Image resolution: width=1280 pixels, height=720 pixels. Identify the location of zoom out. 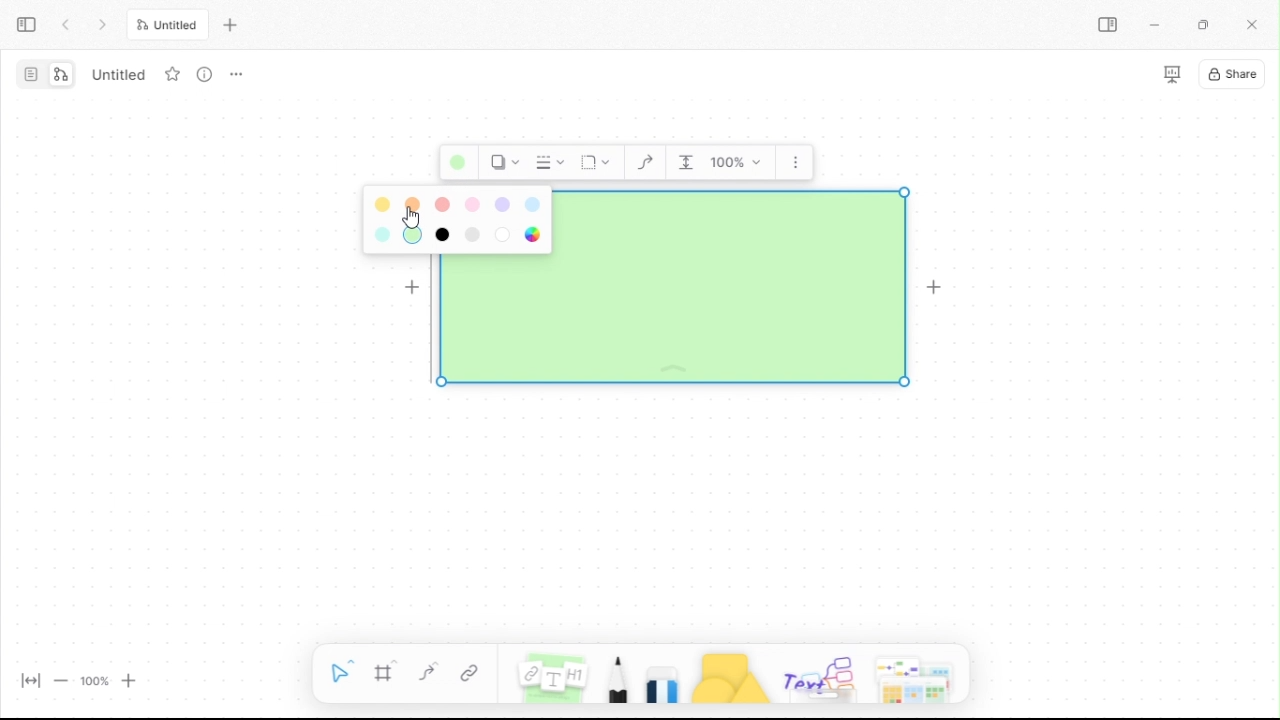
(61, 680).